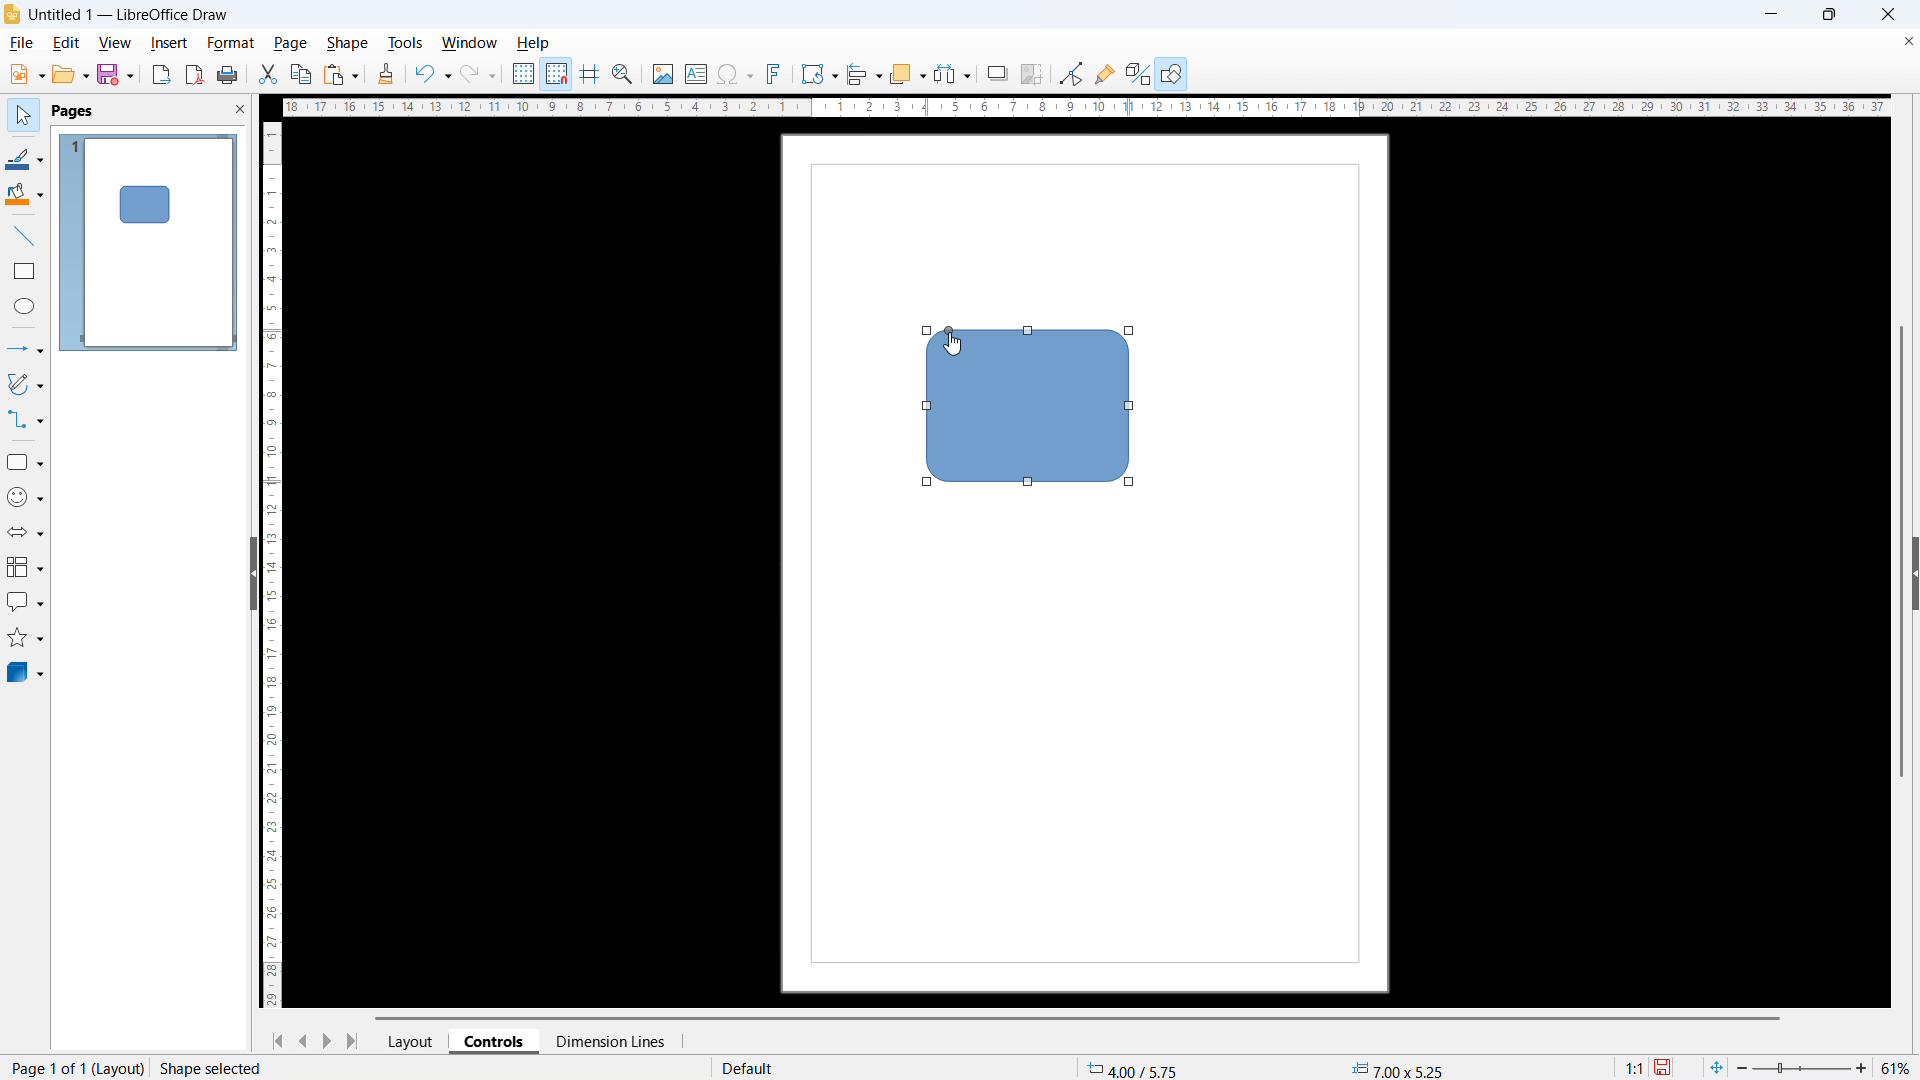 The height and width of the screenshot is (1080, 1920). I want to click on Next page , so click(329, 1042).